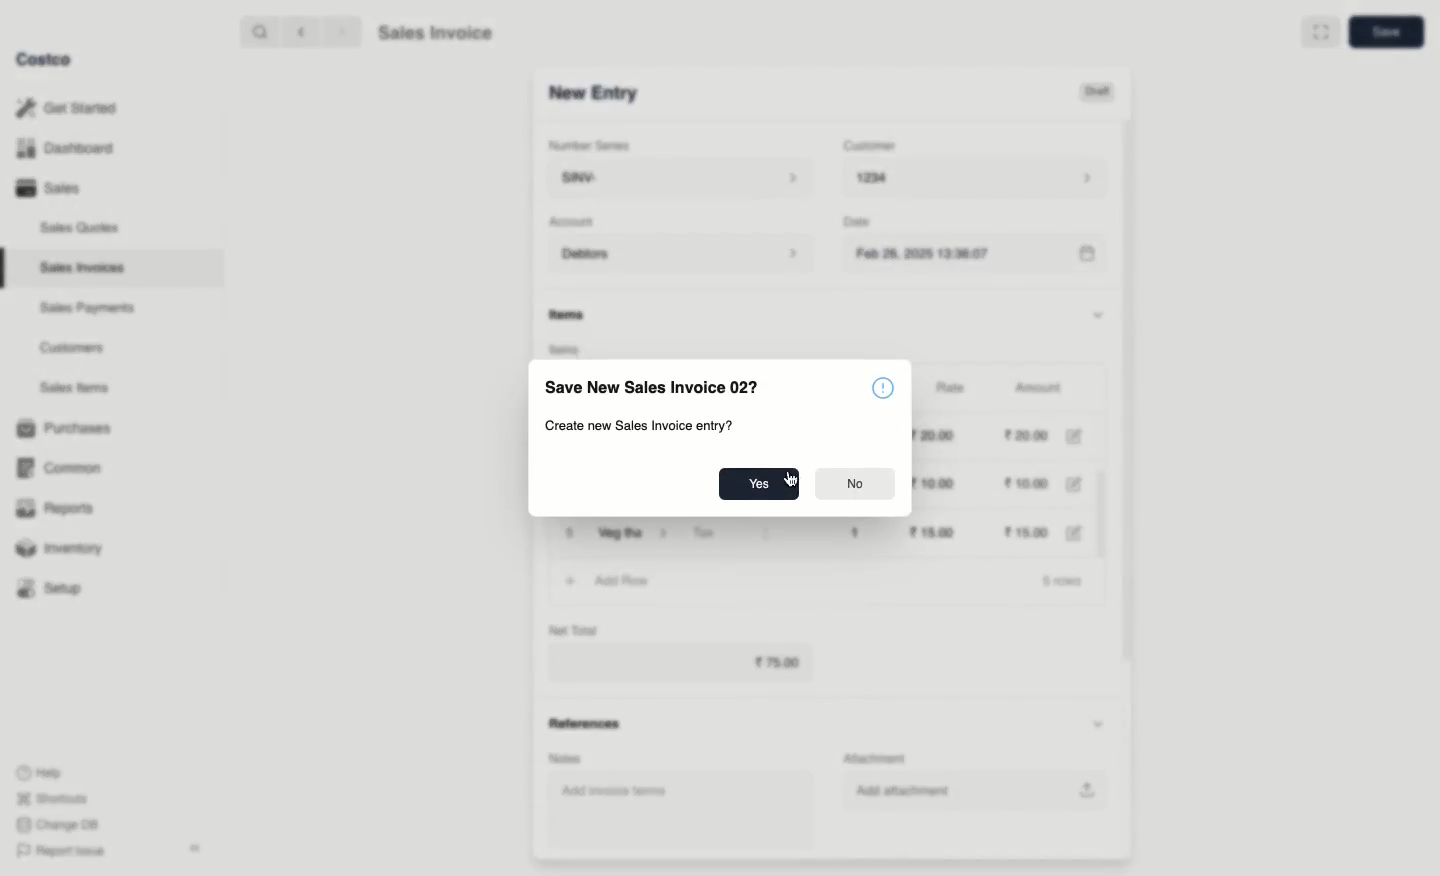 The image size is (1440, 876). I want to click on Create new Sales Invoice entry?, so click(639, 426).